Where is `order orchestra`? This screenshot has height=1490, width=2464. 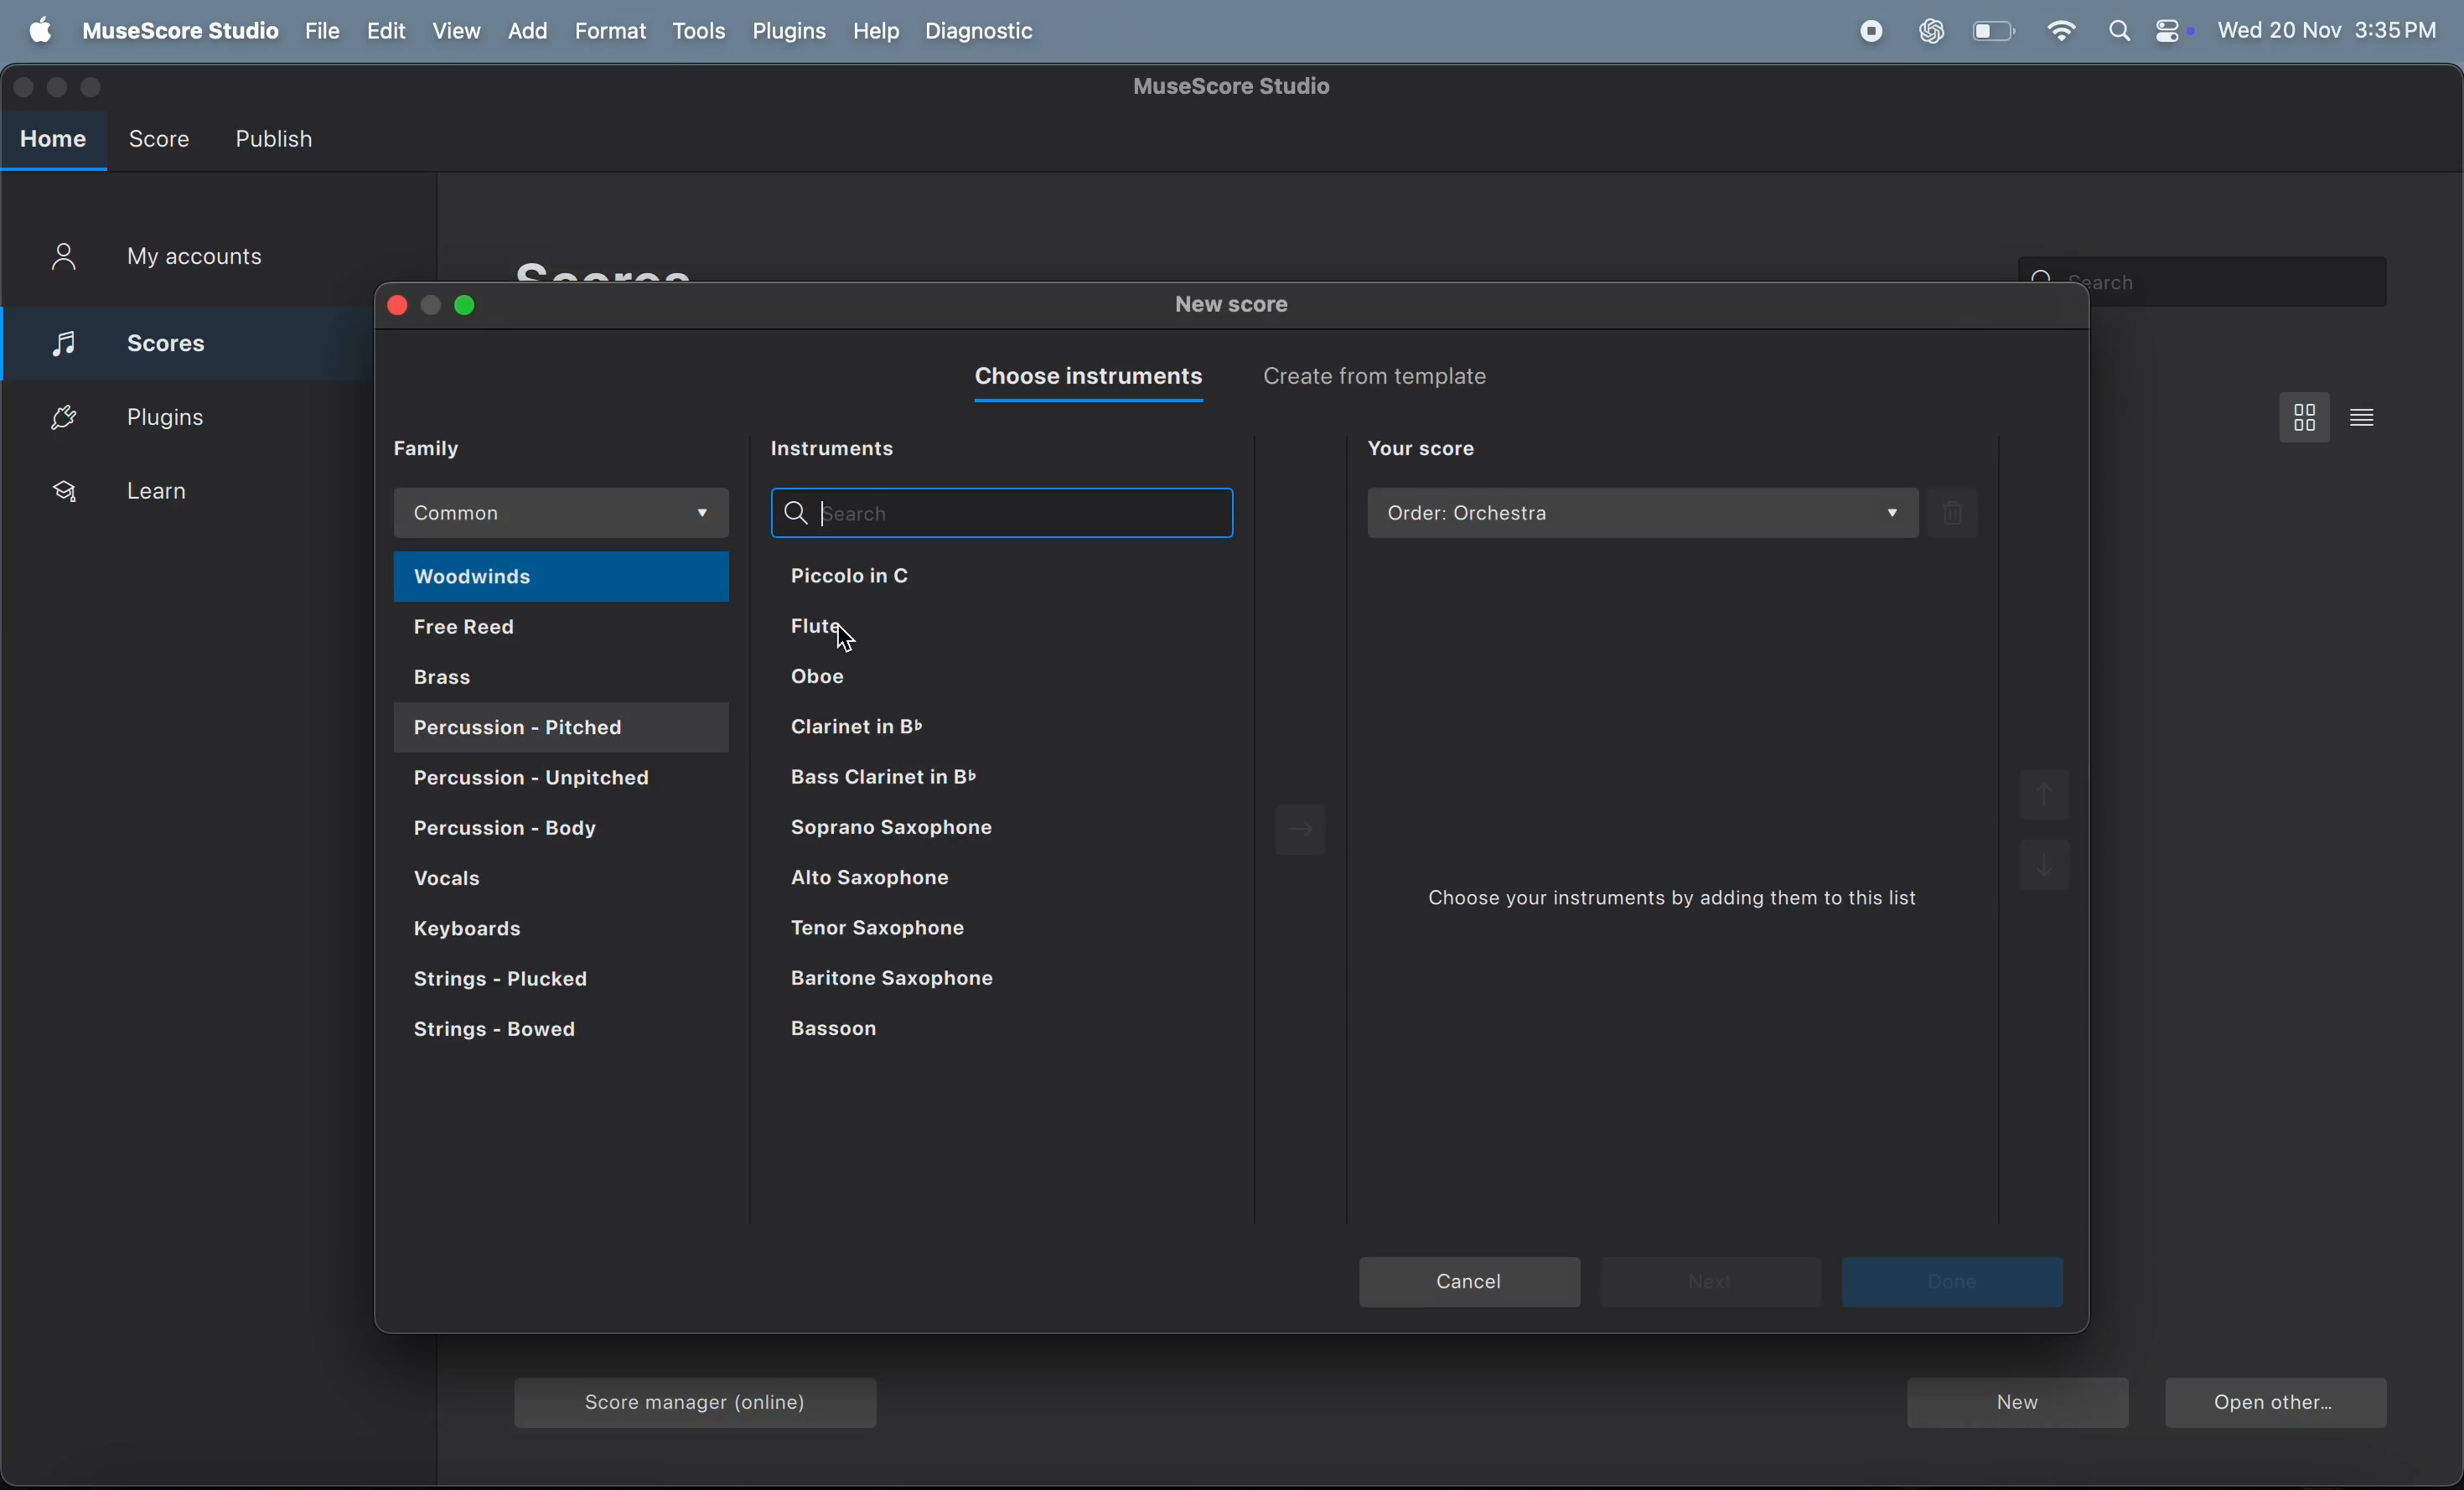 order orchestra is located at coordinates (1644, 514).